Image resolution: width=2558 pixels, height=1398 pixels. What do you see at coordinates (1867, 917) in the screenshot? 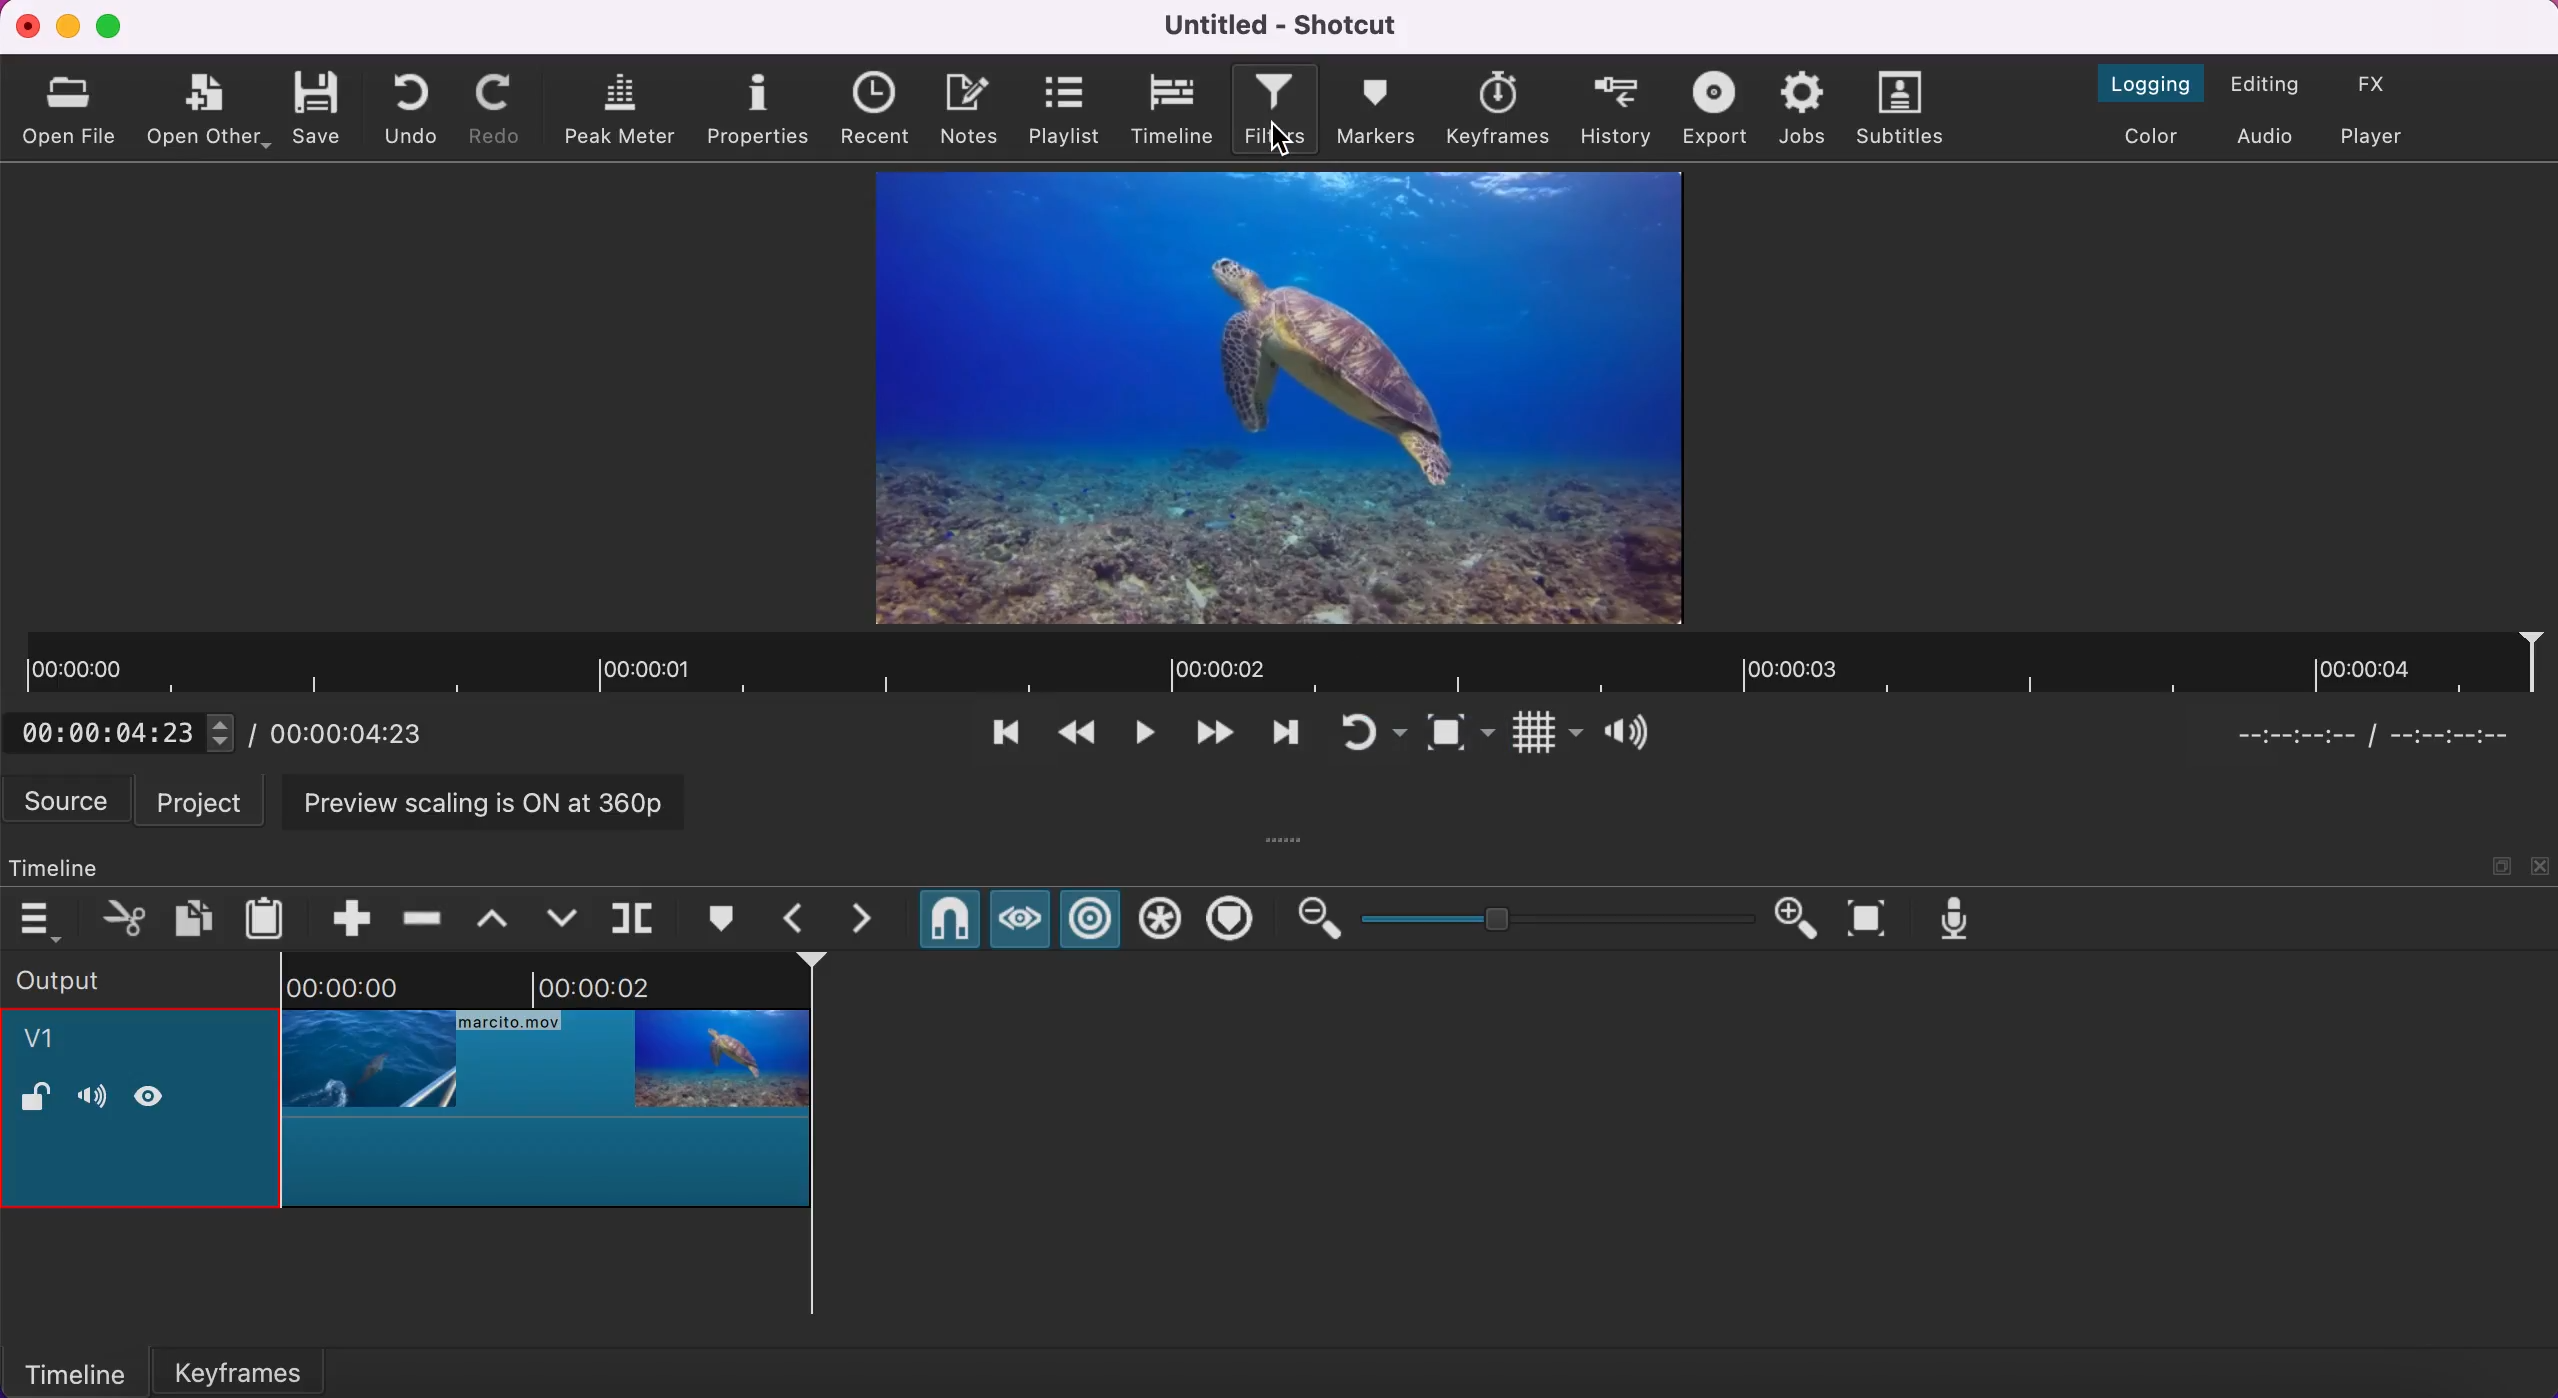
I see `zoom timeline to fit` at bounding box center [1867, 917].